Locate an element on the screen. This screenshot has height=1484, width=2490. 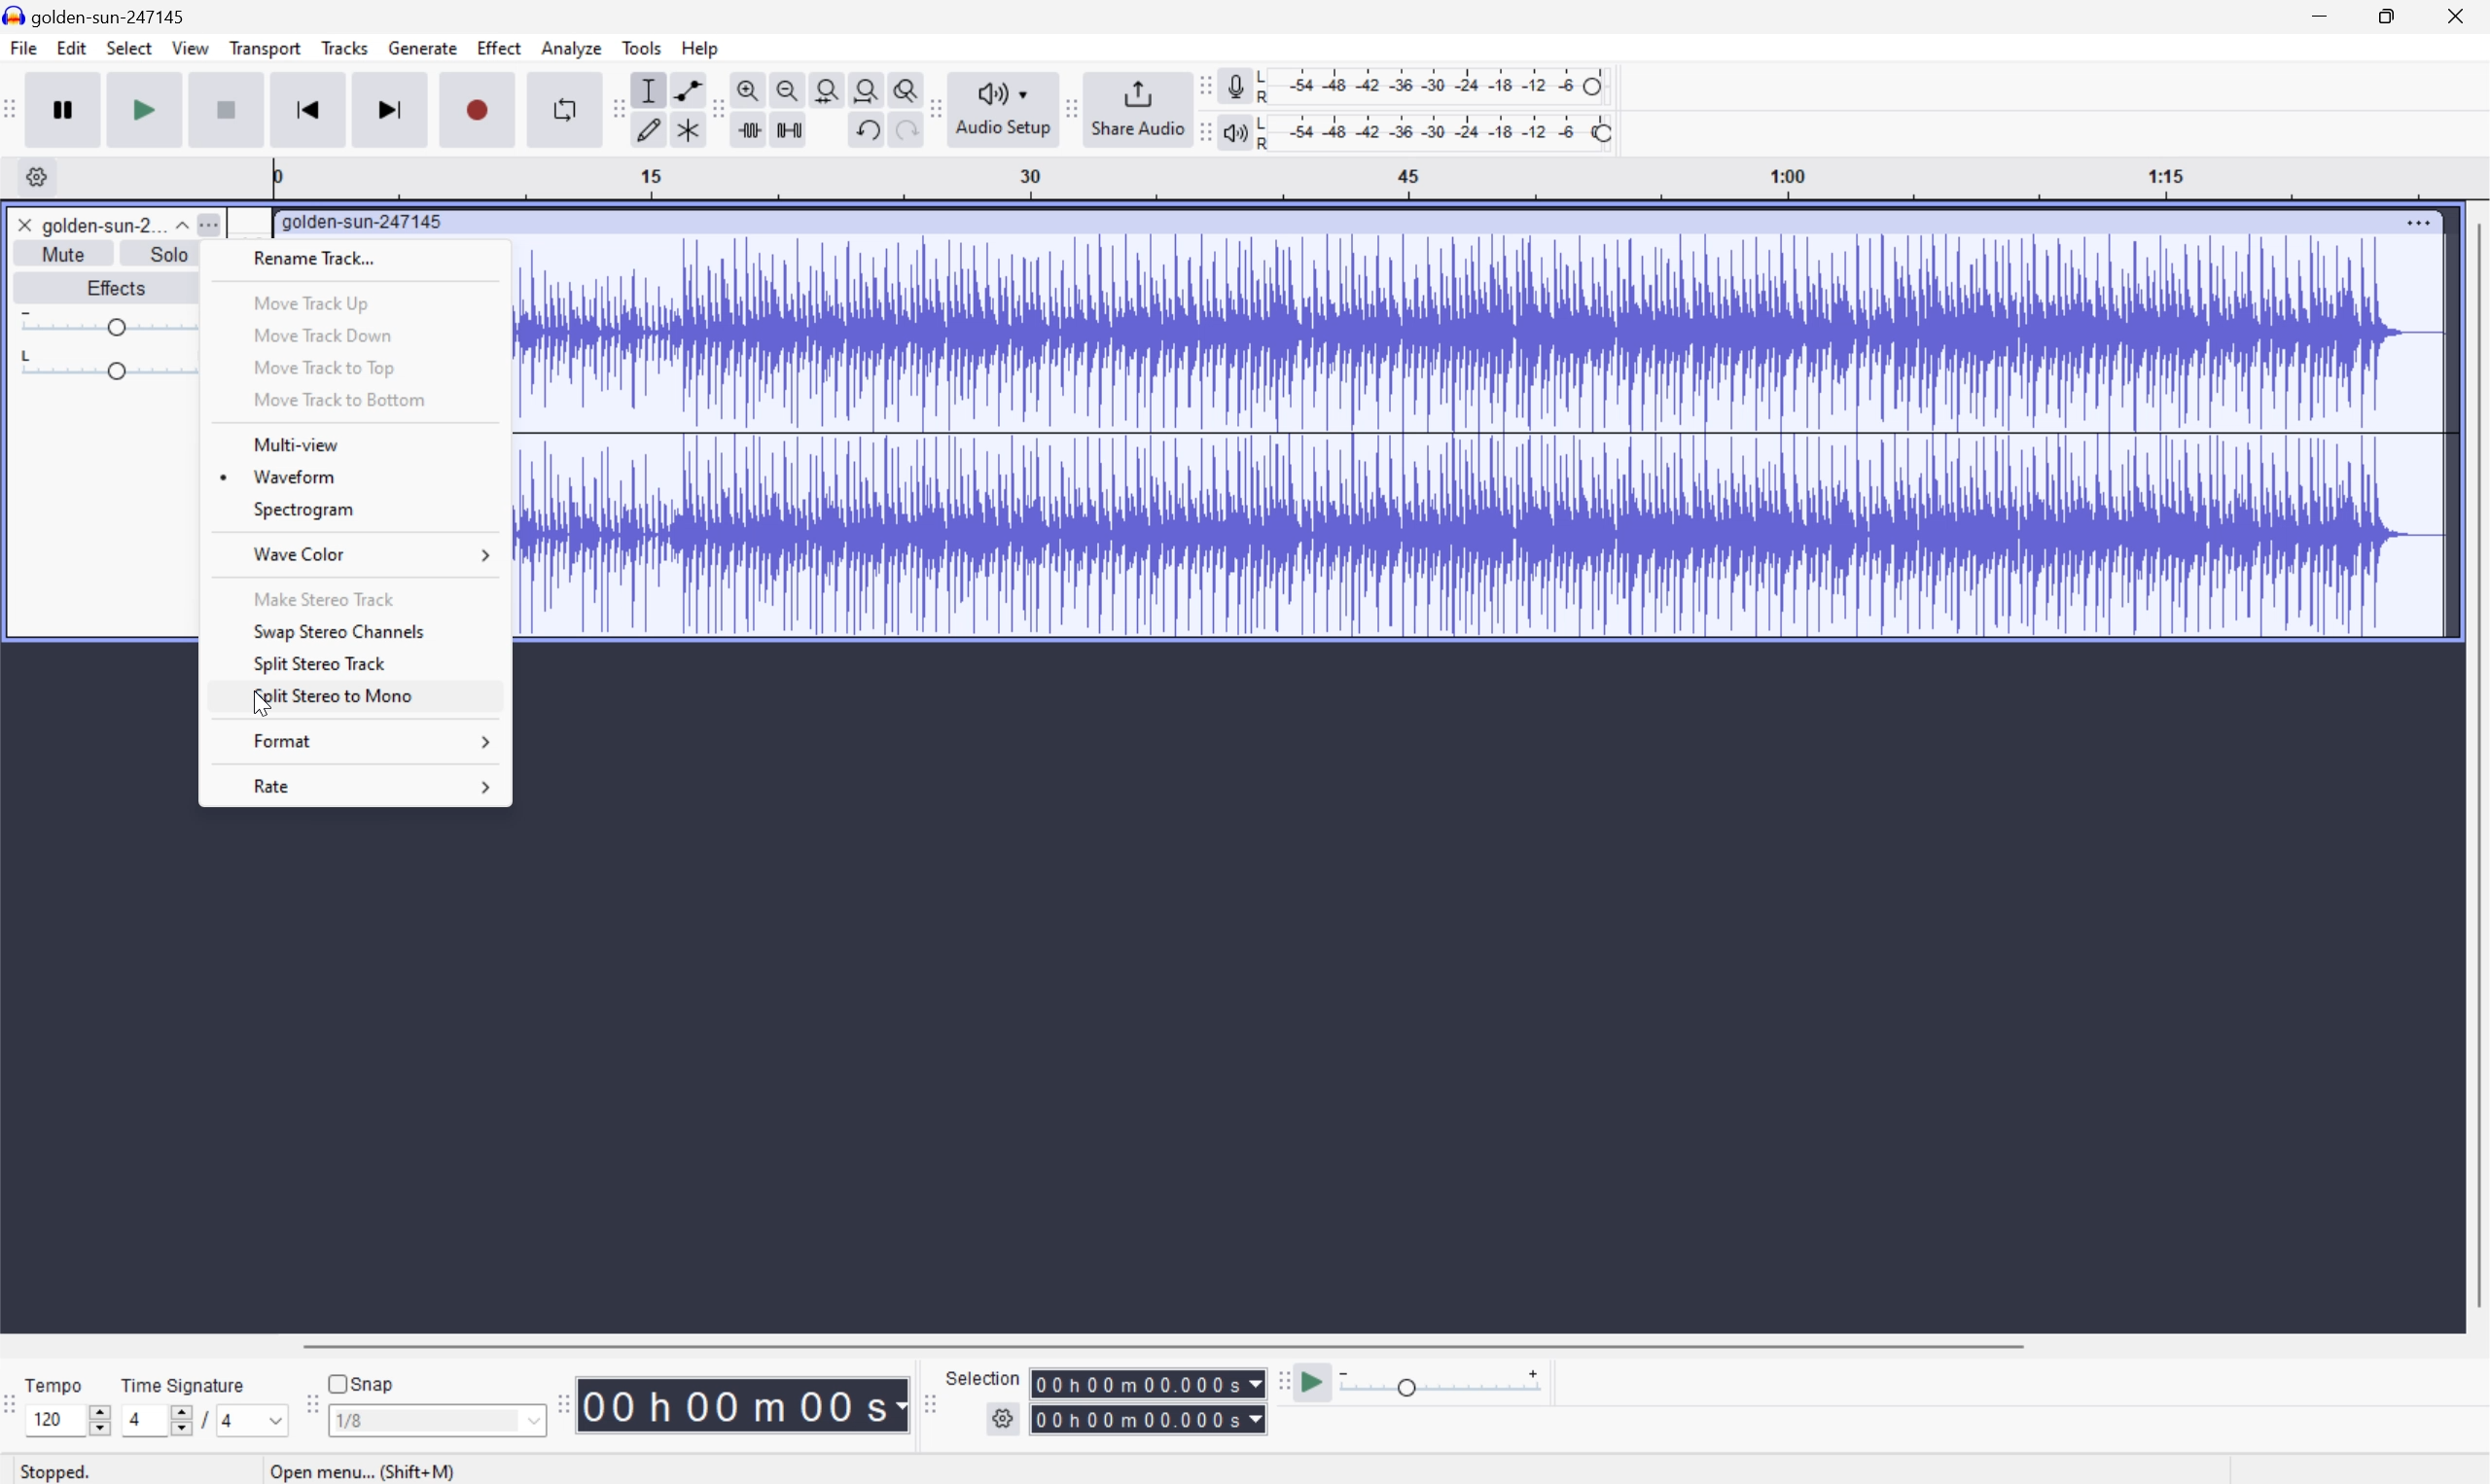
Snap is located at coordinates (363, 1383).